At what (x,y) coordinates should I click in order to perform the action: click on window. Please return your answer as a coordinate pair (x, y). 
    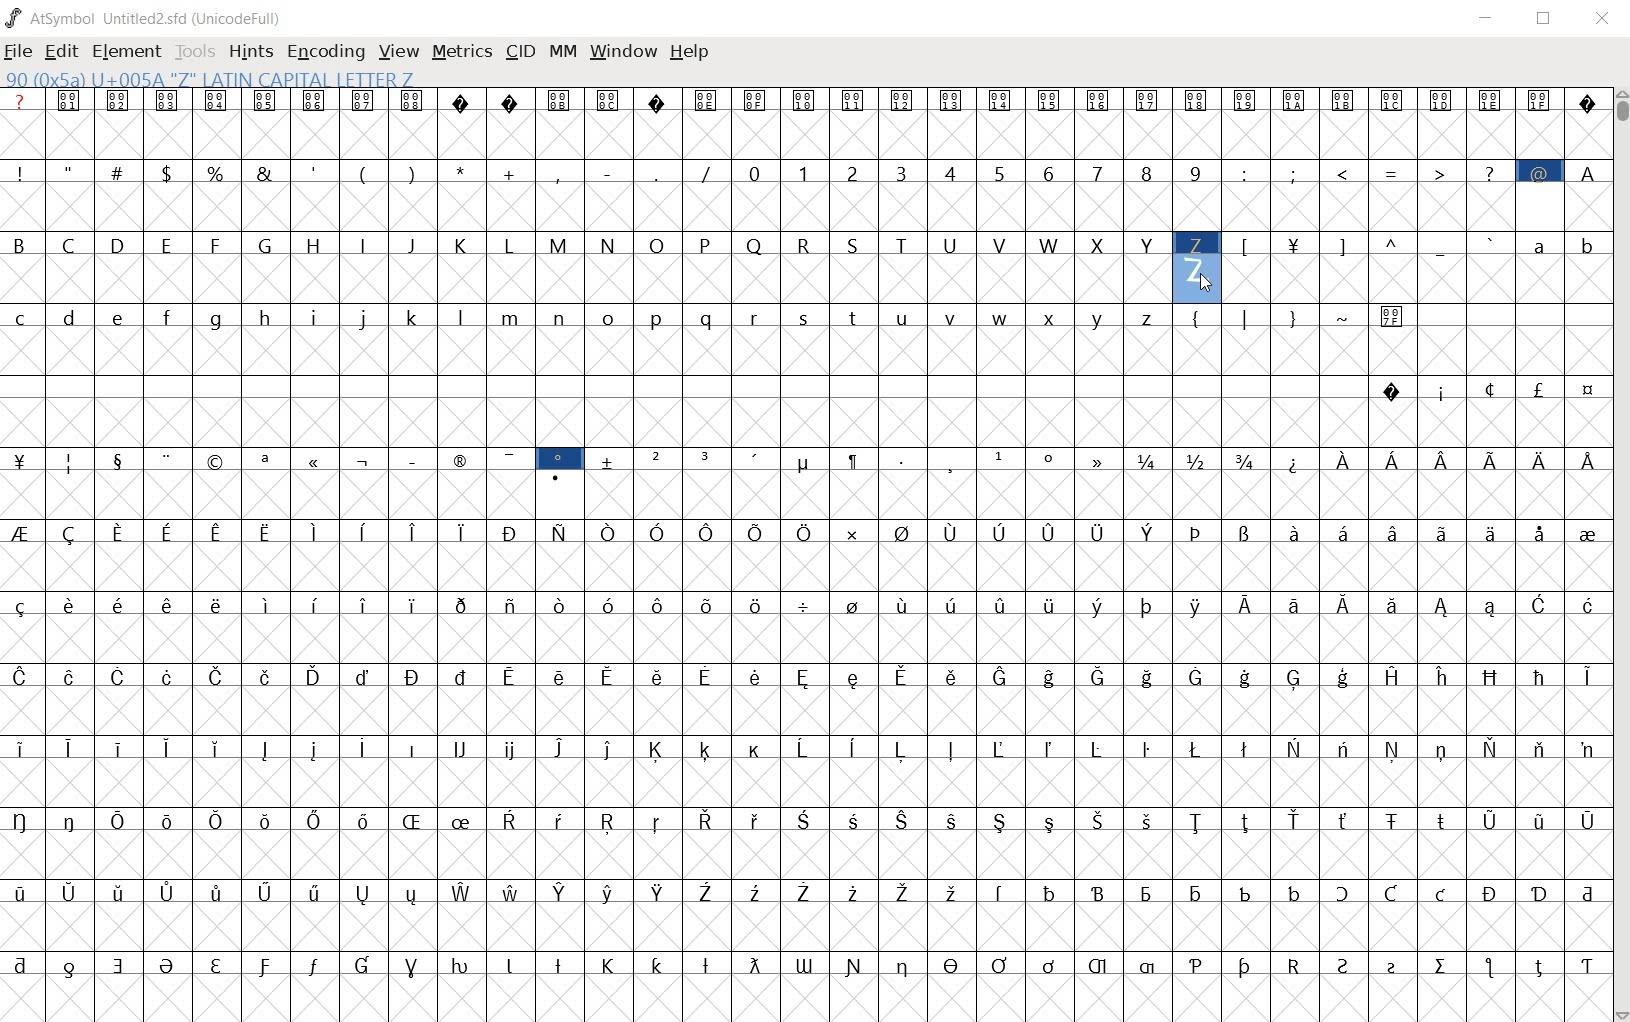
    Looking at the image, I should click on (623, 52).